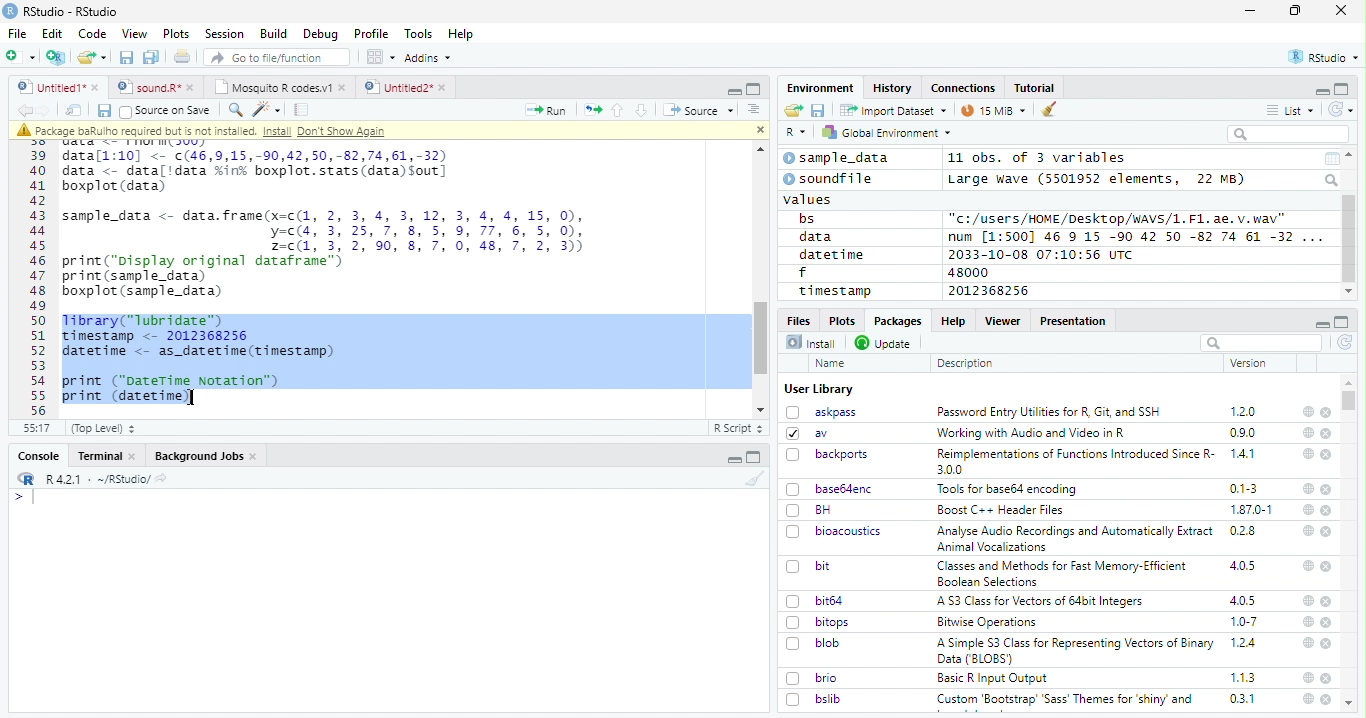 Image resolution: width=1366 pixels, height=718 pixels. What do you see at coordinates (733, 89) in the screenshot?
I see `minimize` at bounding box center [733, 89].